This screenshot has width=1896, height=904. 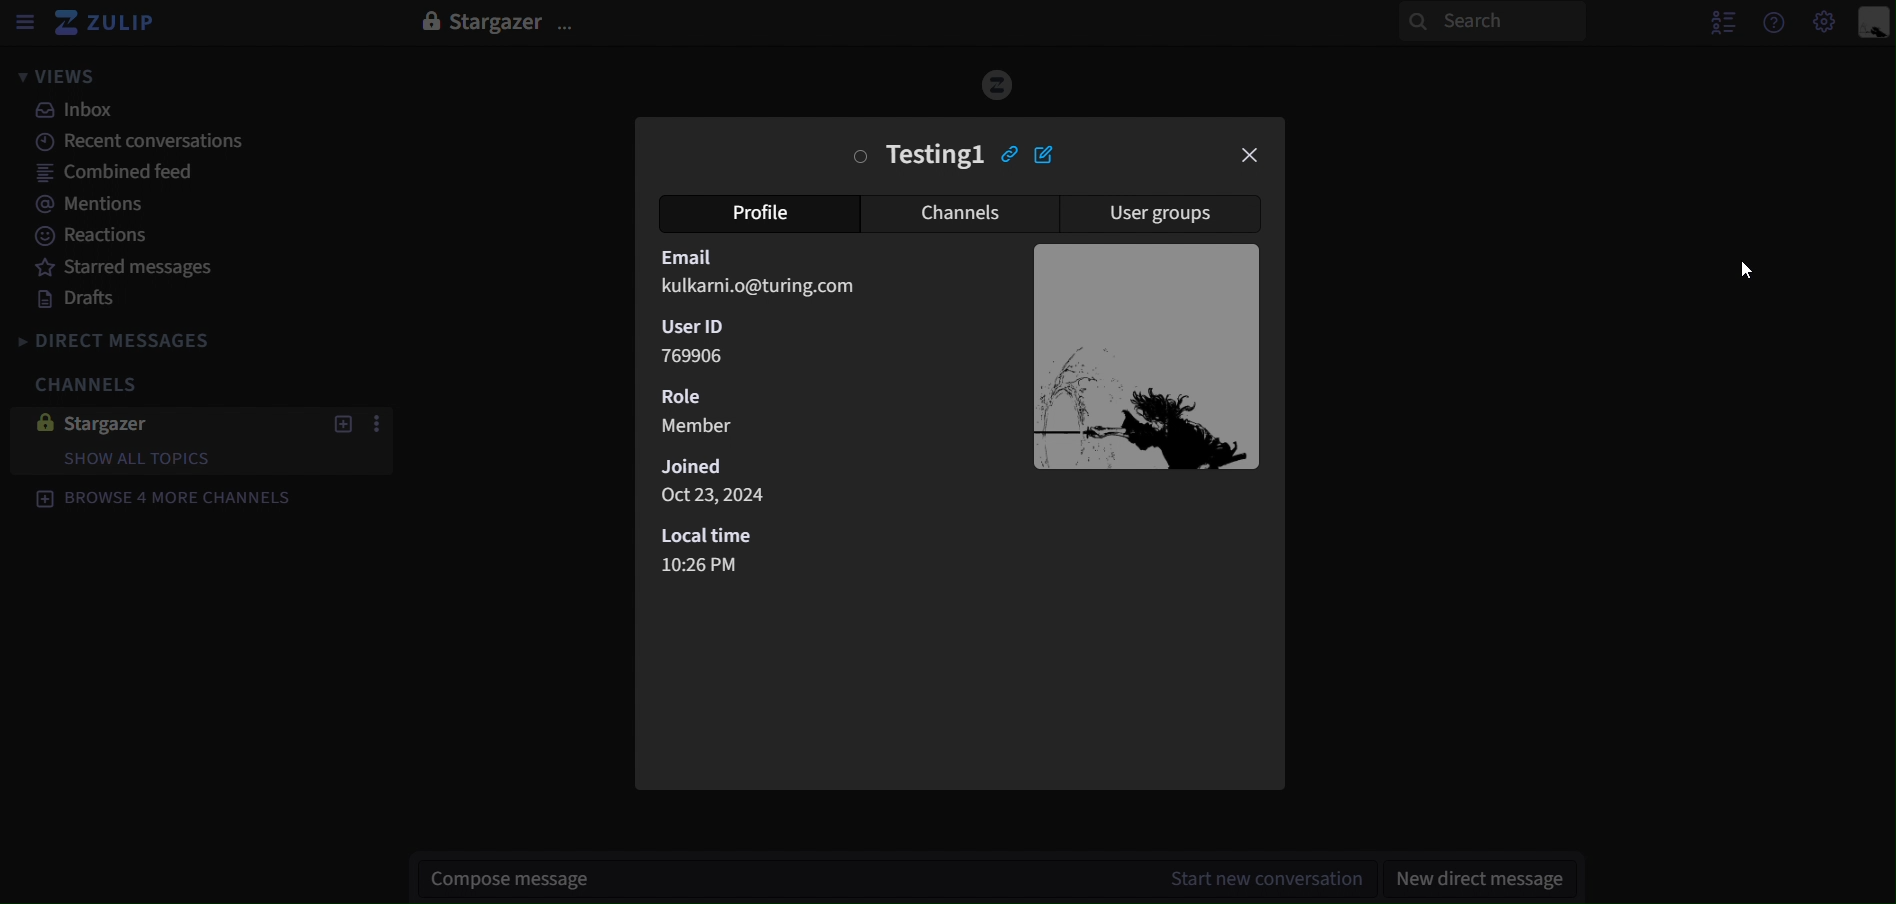 What do you see at coordinates (94, 422) in the screenshot?
I see `stargazer` at bounding box center [94, 422].